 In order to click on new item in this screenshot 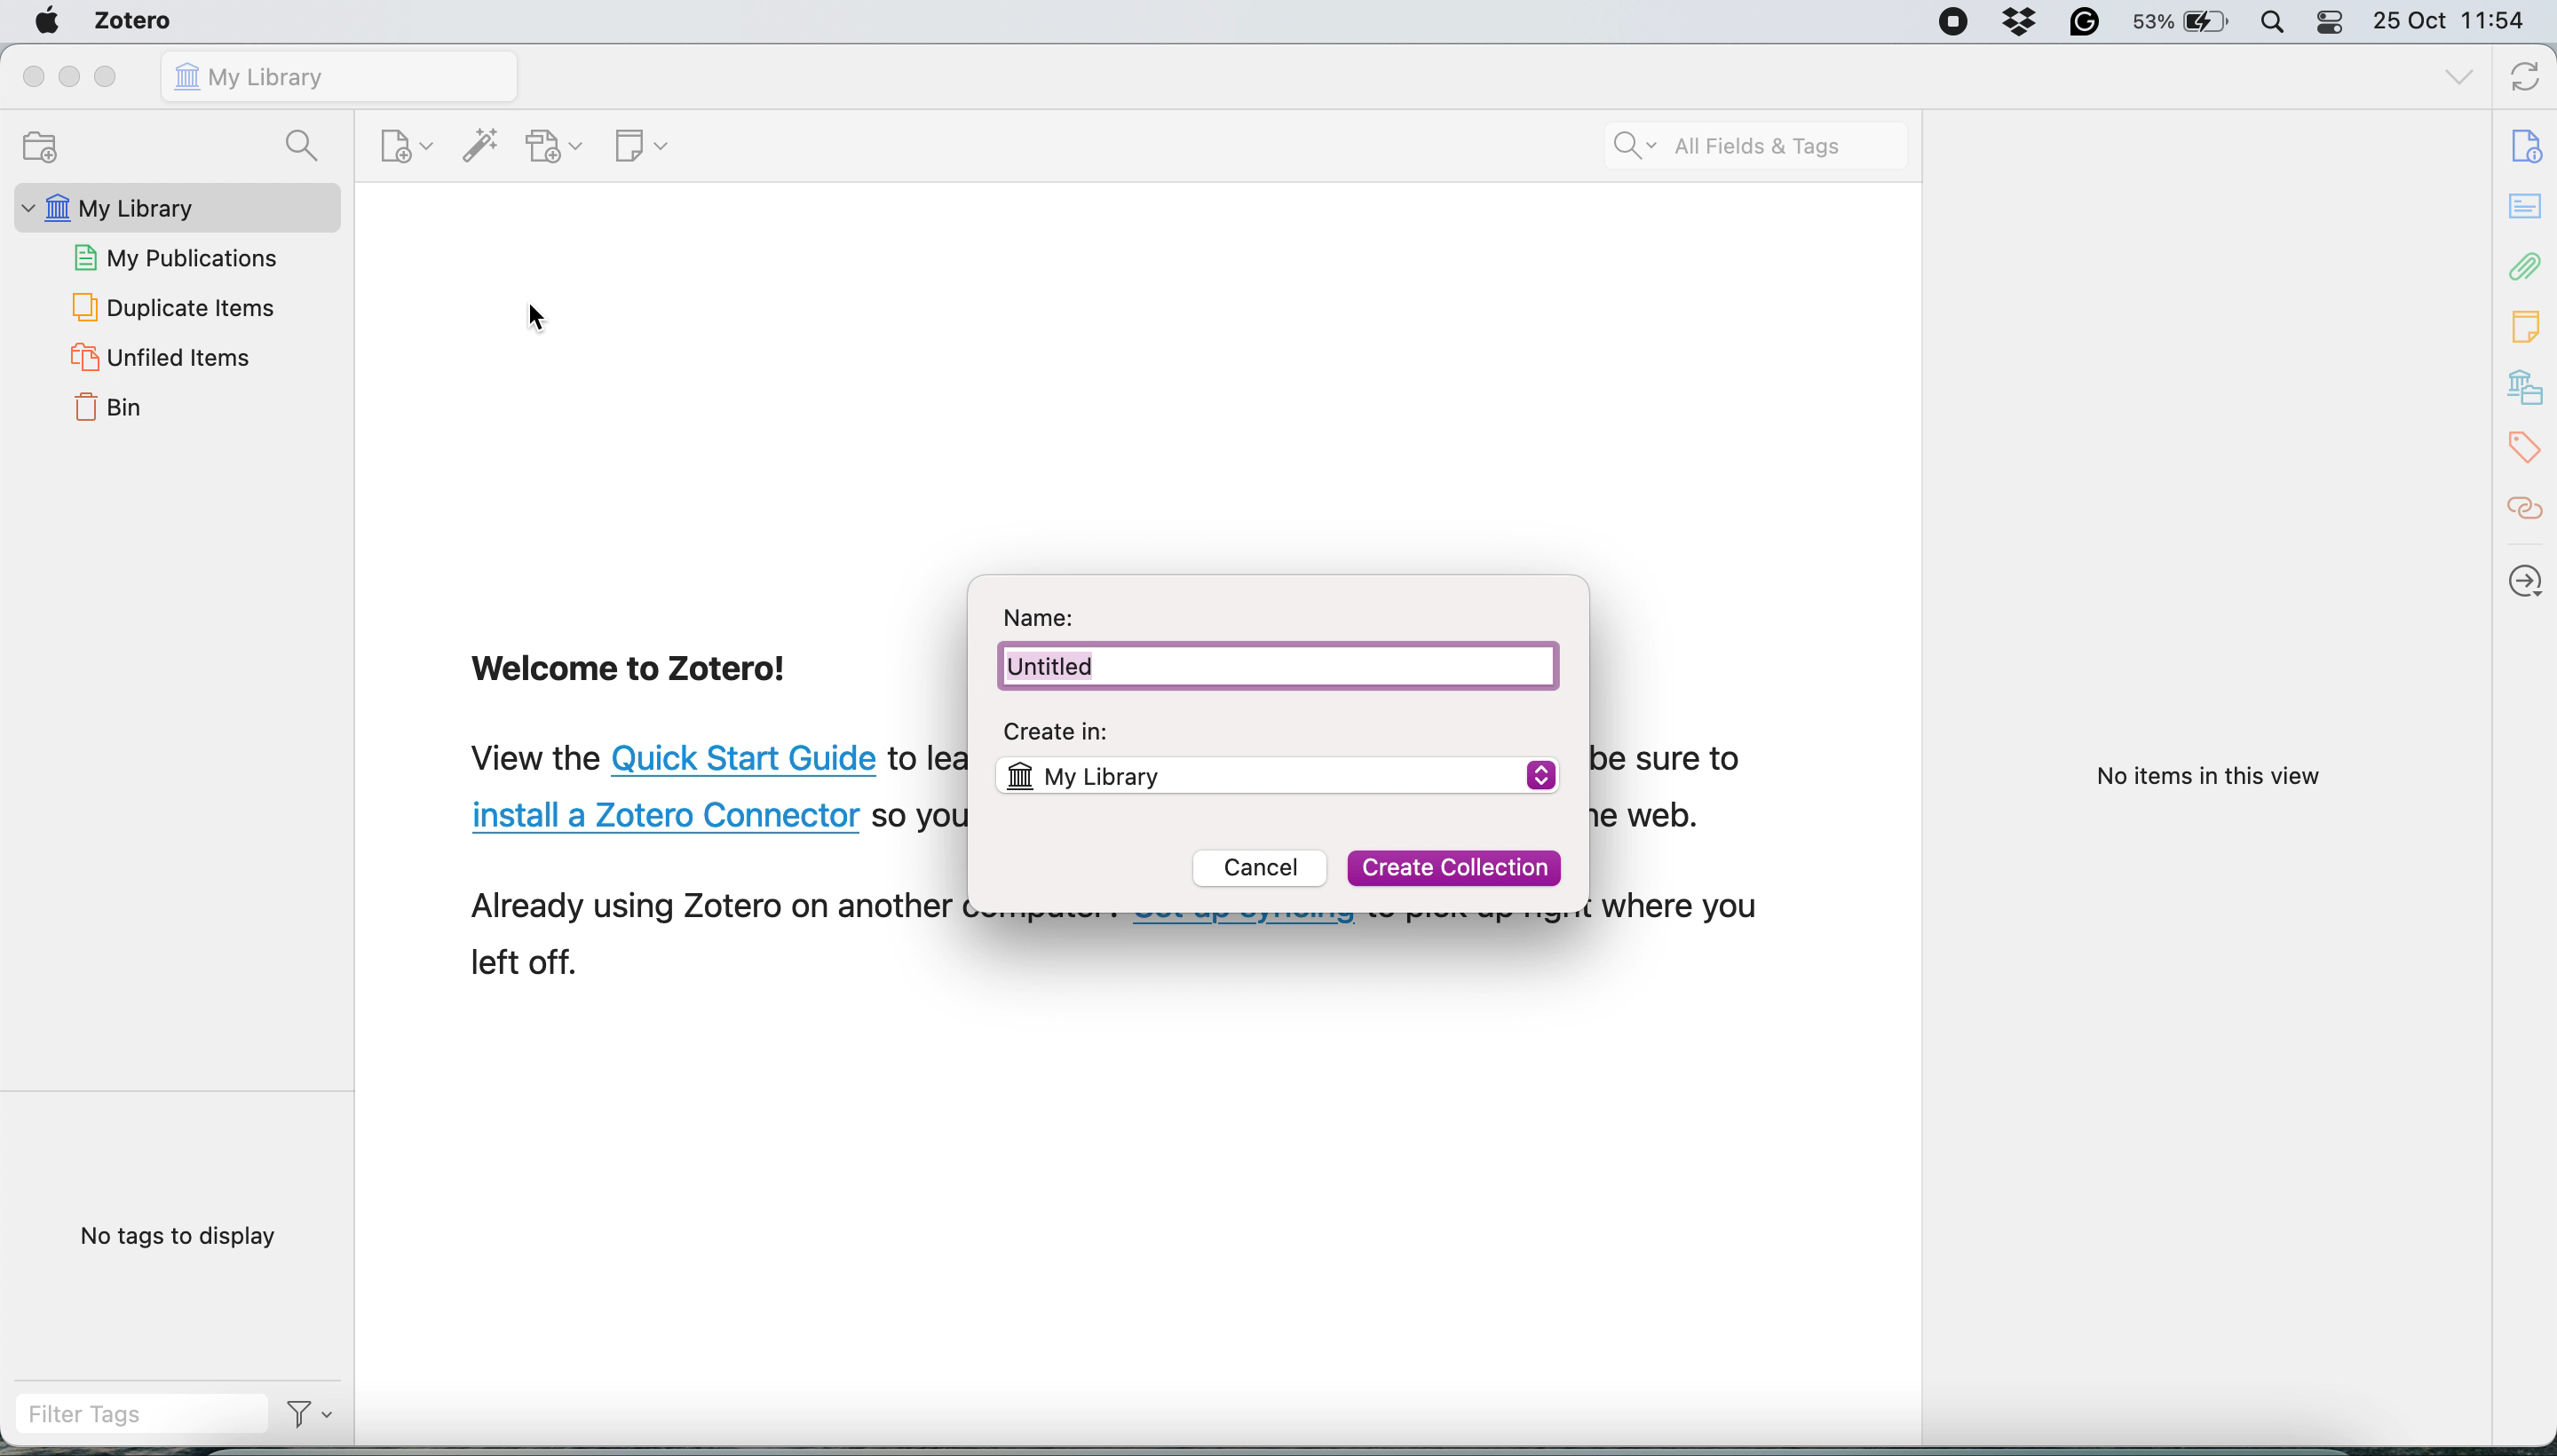, I will do `click(402, 144)`.